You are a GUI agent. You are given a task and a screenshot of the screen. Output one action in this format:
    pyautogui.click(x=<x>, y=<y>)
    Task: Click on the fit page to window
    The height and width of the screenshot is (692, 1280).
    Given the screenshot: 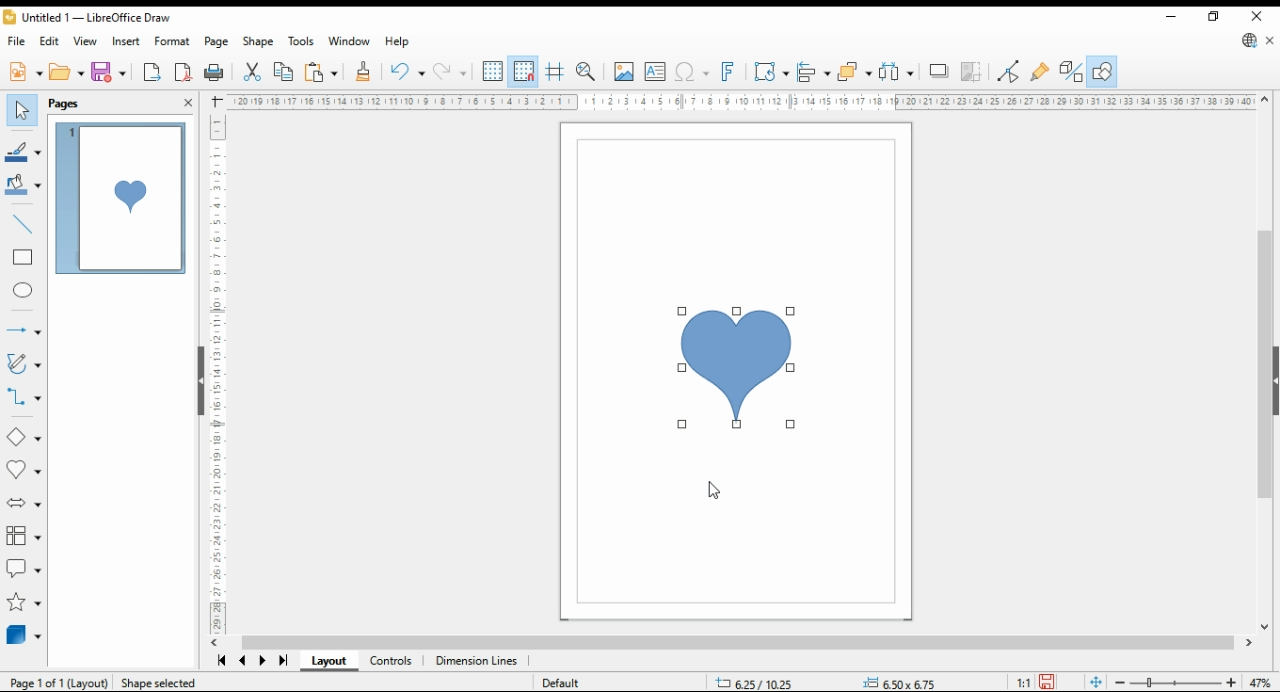 What is the action you would take?
    pyautogui.click(x=1095, y=682)
    